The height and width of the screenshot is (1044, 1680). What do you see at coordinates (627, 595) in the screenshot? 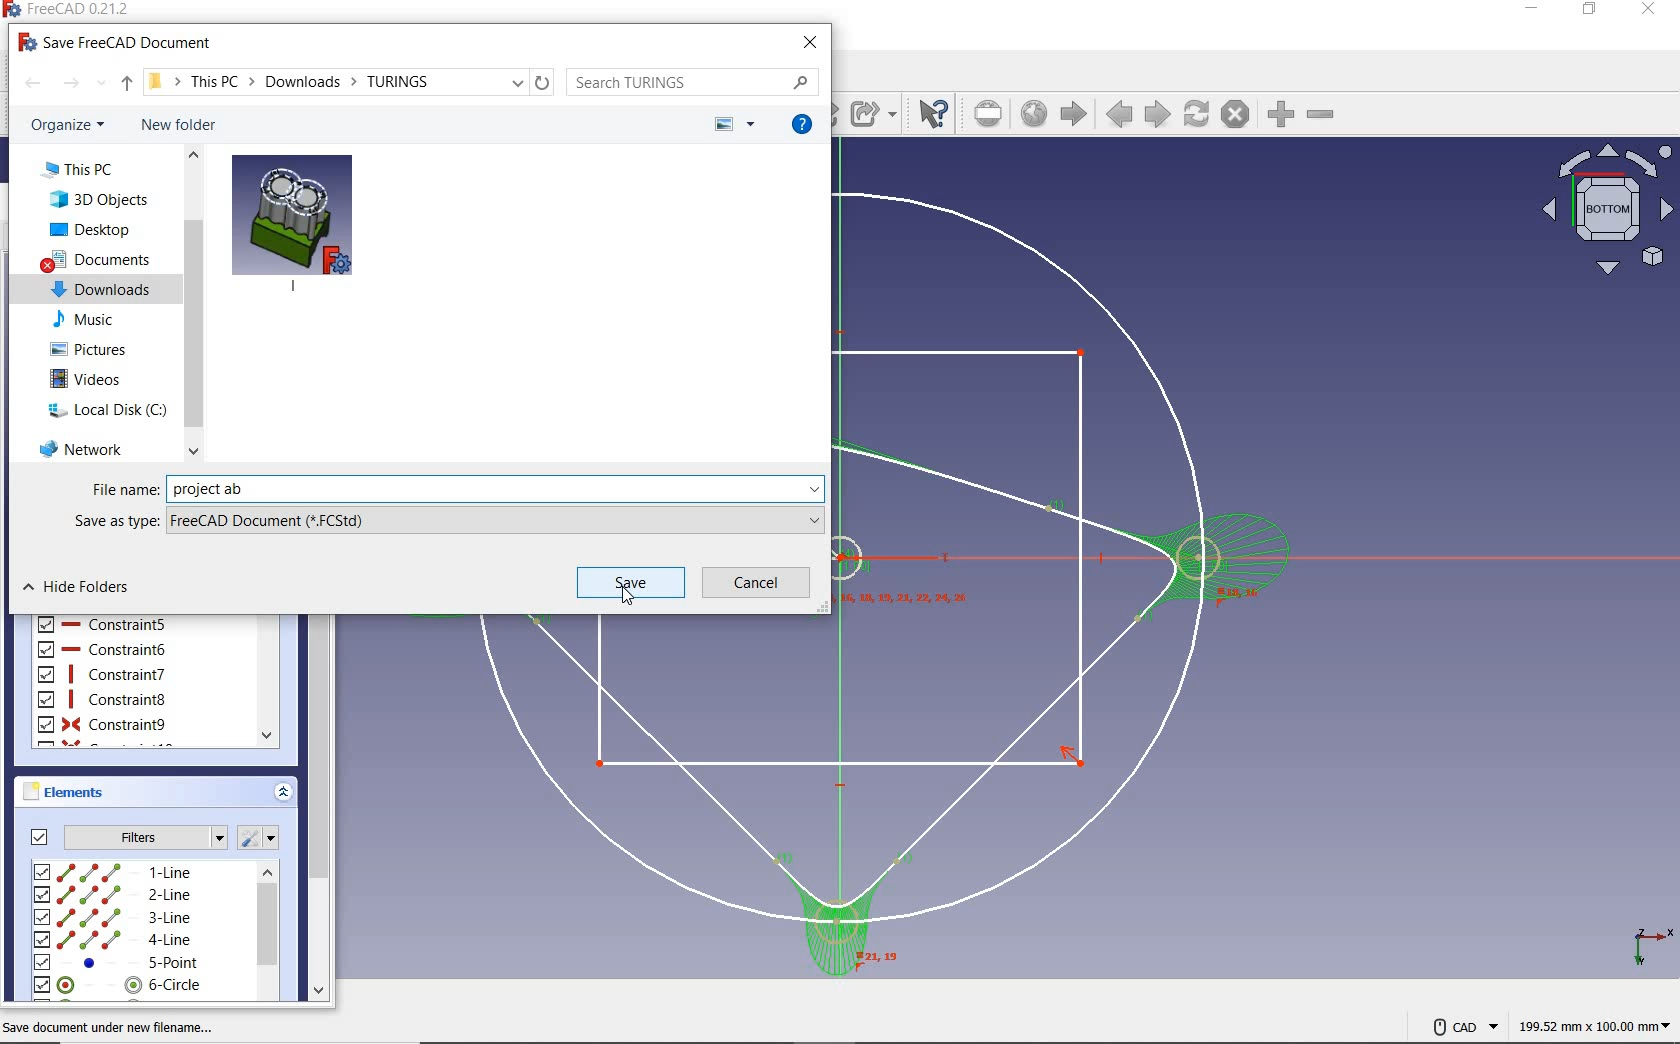
I see `cursor` at bounding box center [627, 595].